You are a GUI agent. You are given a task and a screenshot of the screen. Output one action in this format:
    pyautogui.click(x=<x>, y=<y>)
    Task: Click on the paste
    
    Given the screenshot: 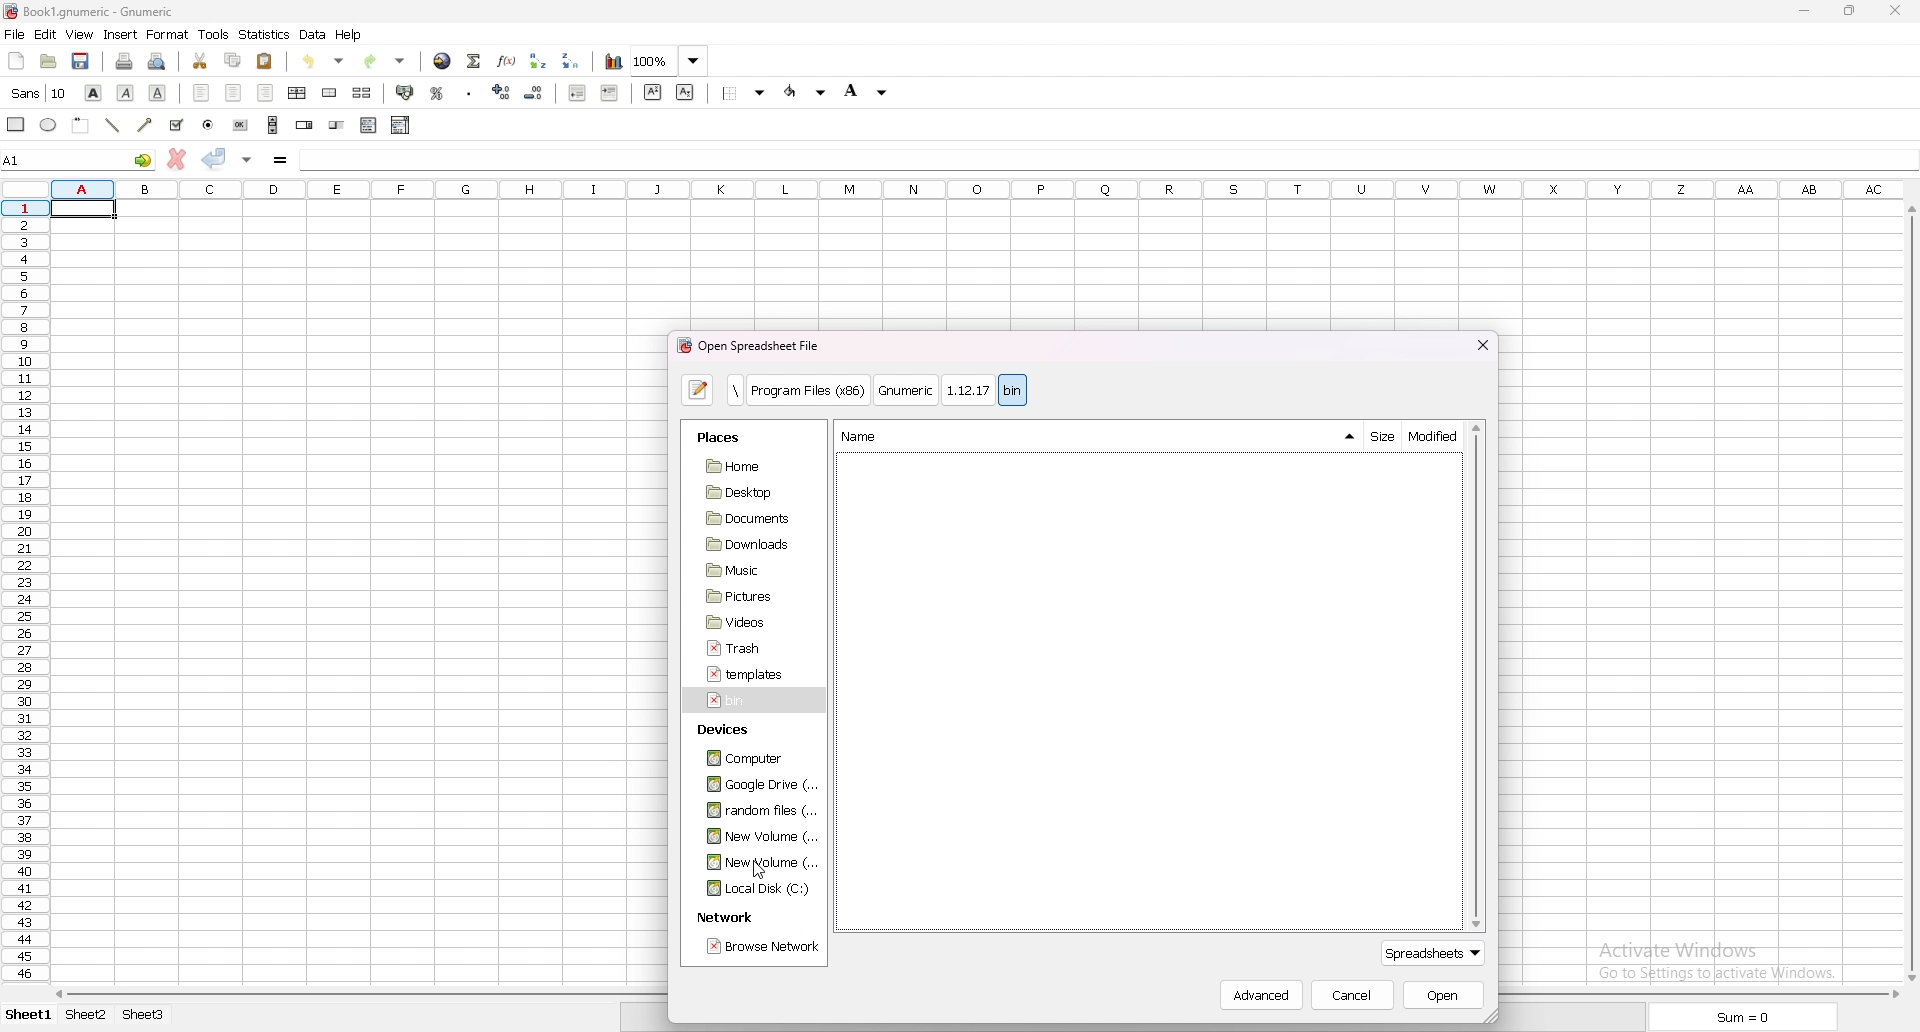 What is the action you would take?
    pyautogui.click(x=265, y=62)
    